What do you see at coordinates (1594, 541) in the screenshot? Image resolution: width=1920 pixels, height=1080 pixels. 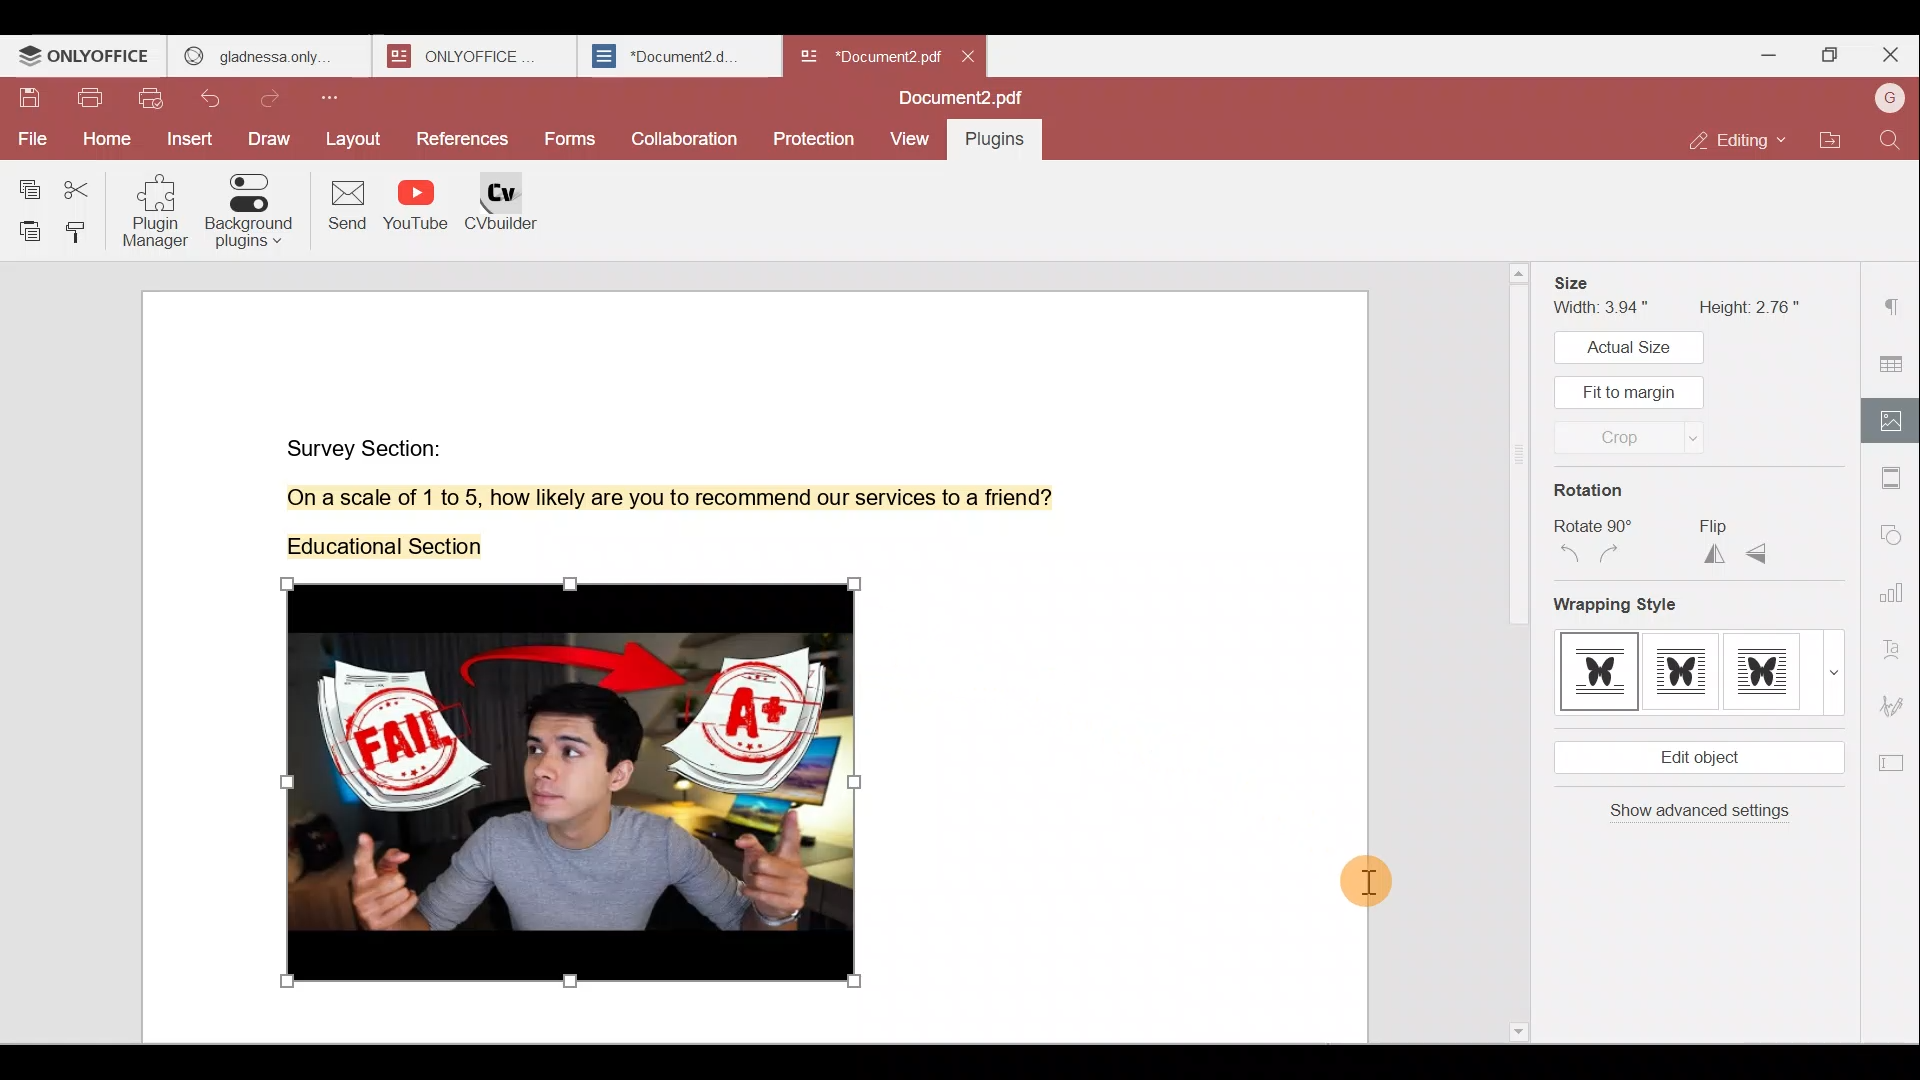 I see `Rotate 90` at bounding box center [1594, 541].